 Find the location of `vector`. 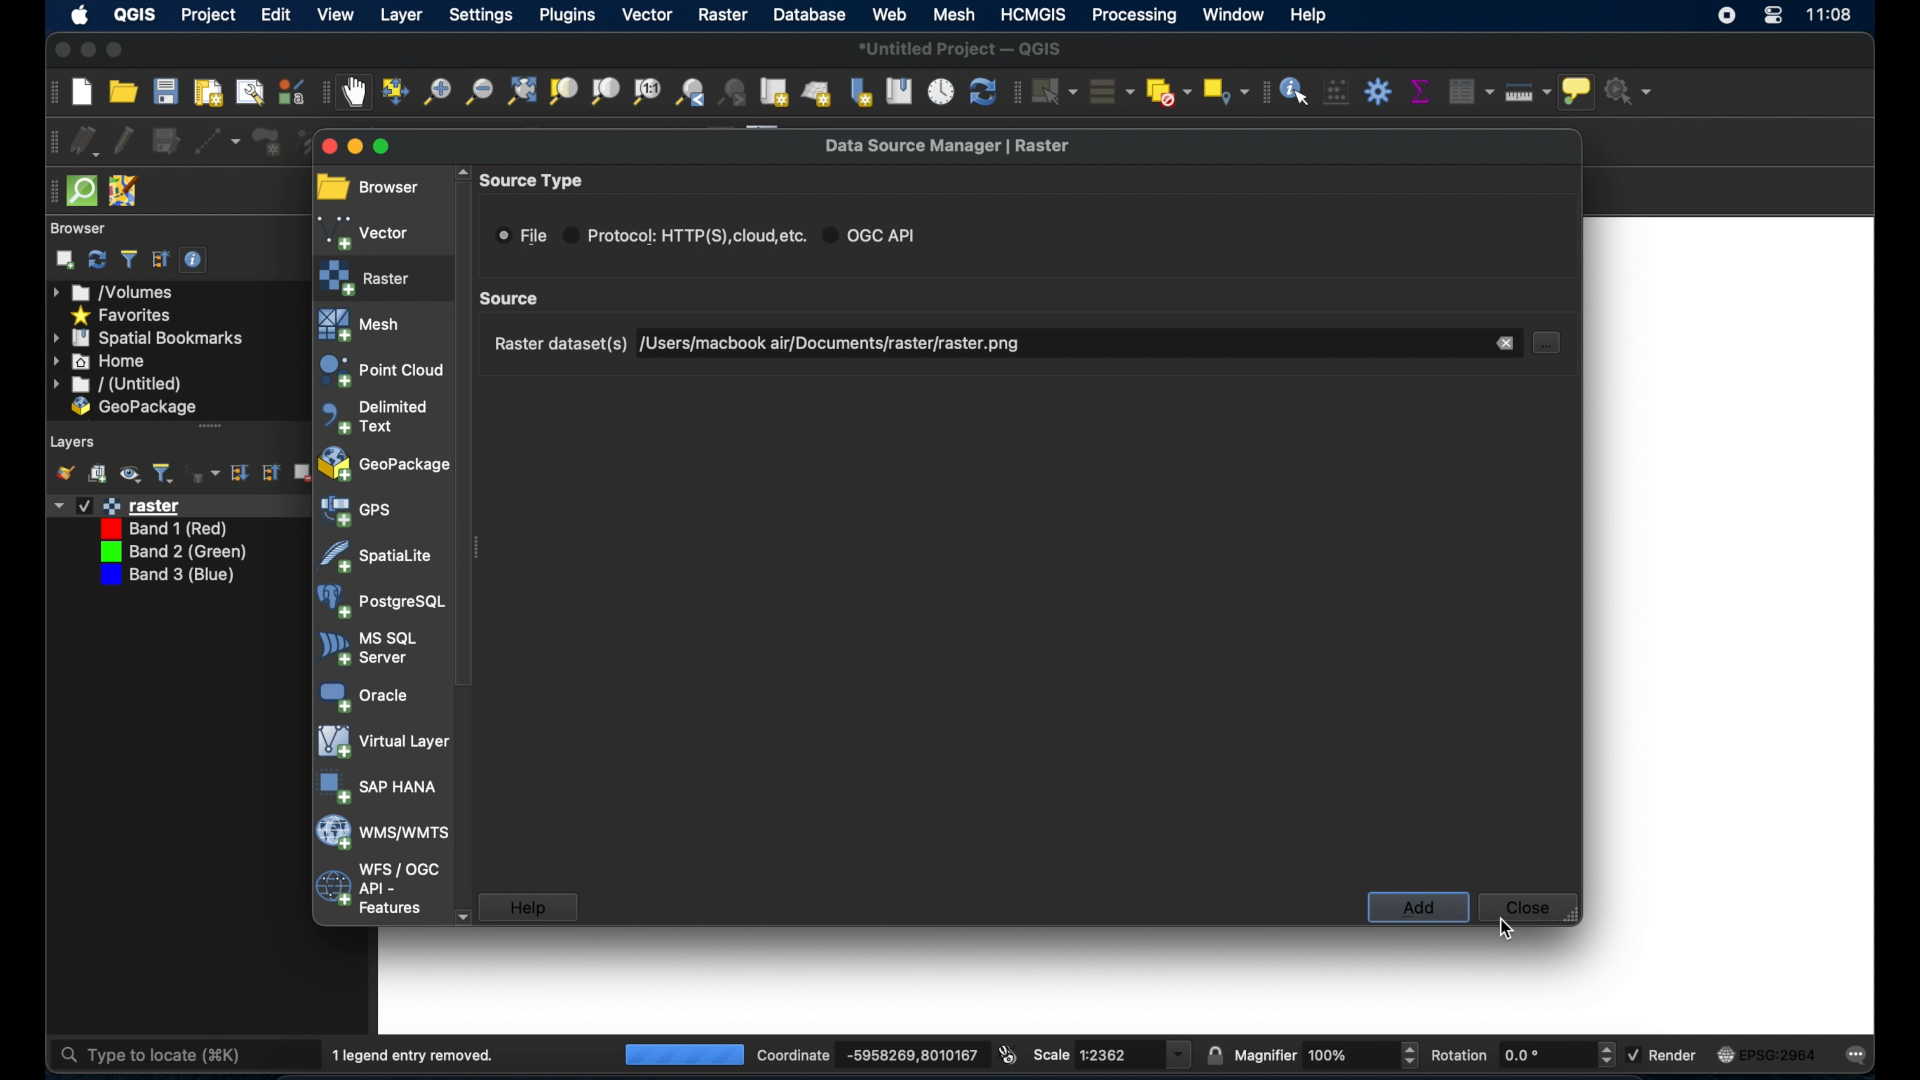

vector is located at coordinates (367, 230).